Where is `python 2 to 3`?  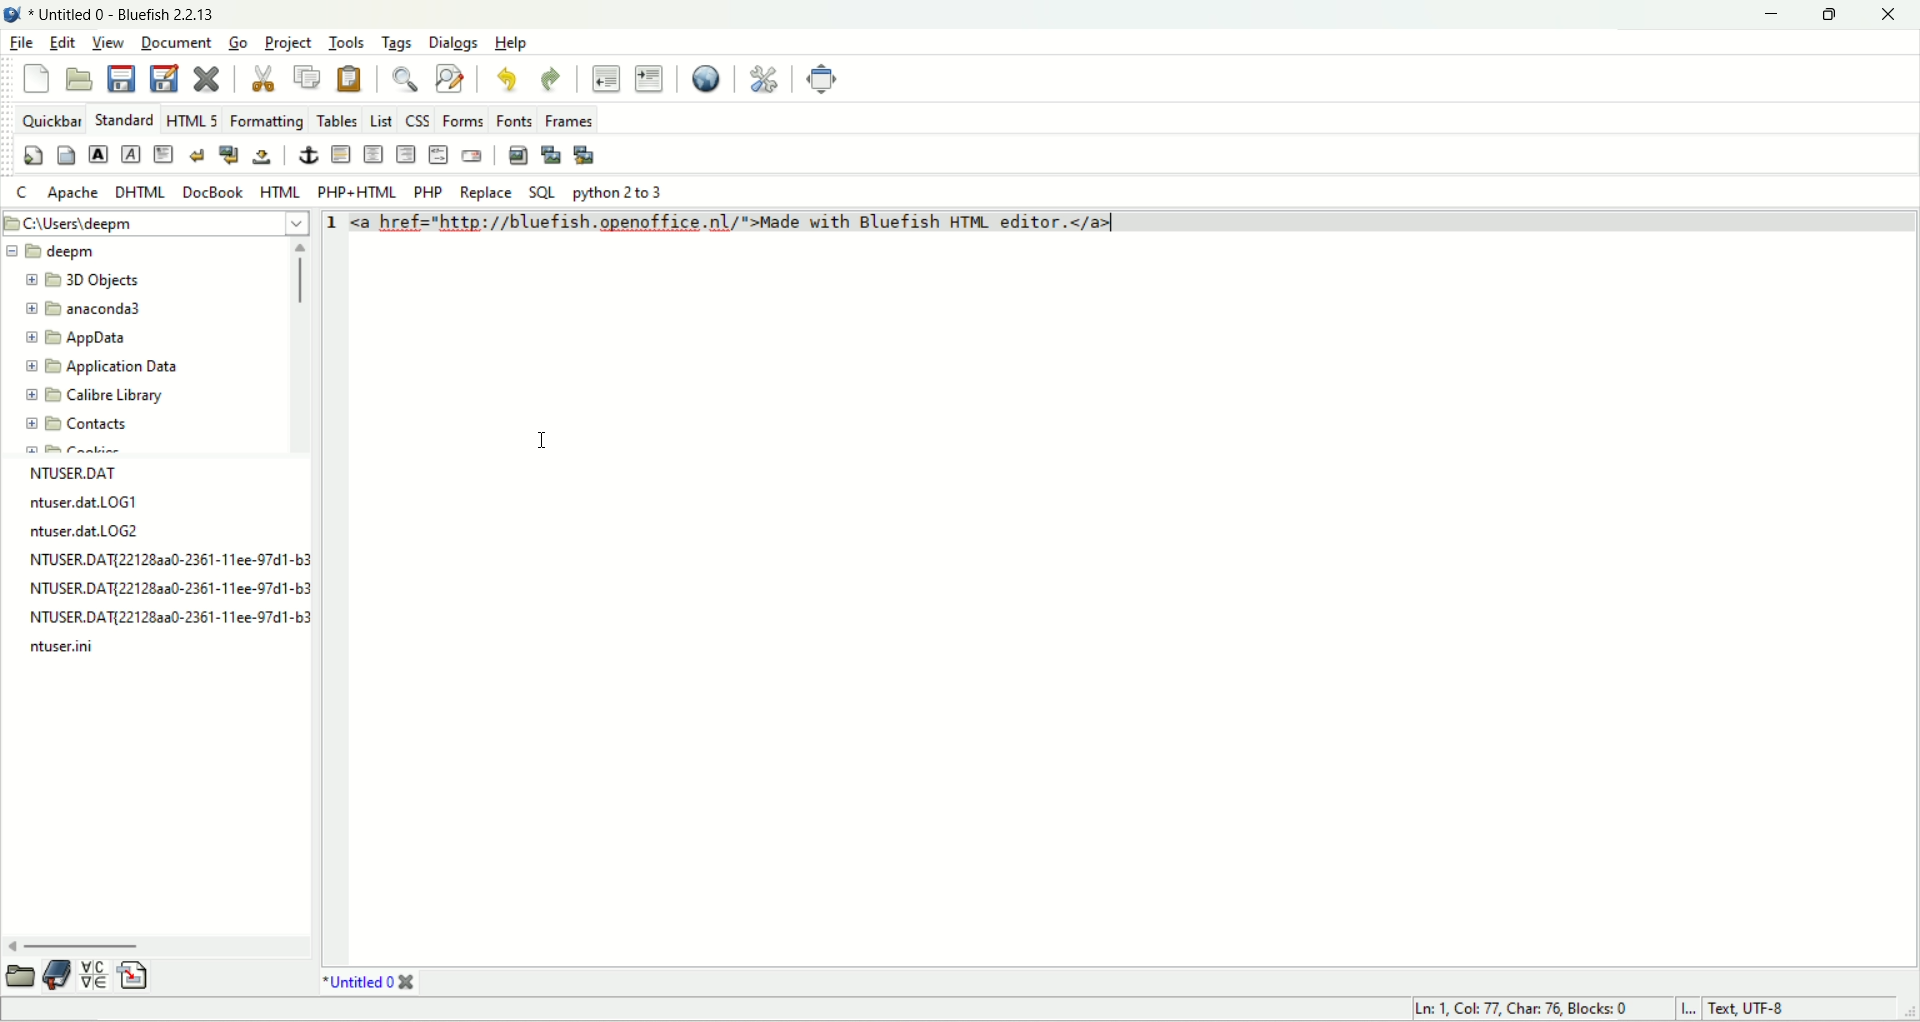
python 2 to 3 is located at coordinates (627, 193).